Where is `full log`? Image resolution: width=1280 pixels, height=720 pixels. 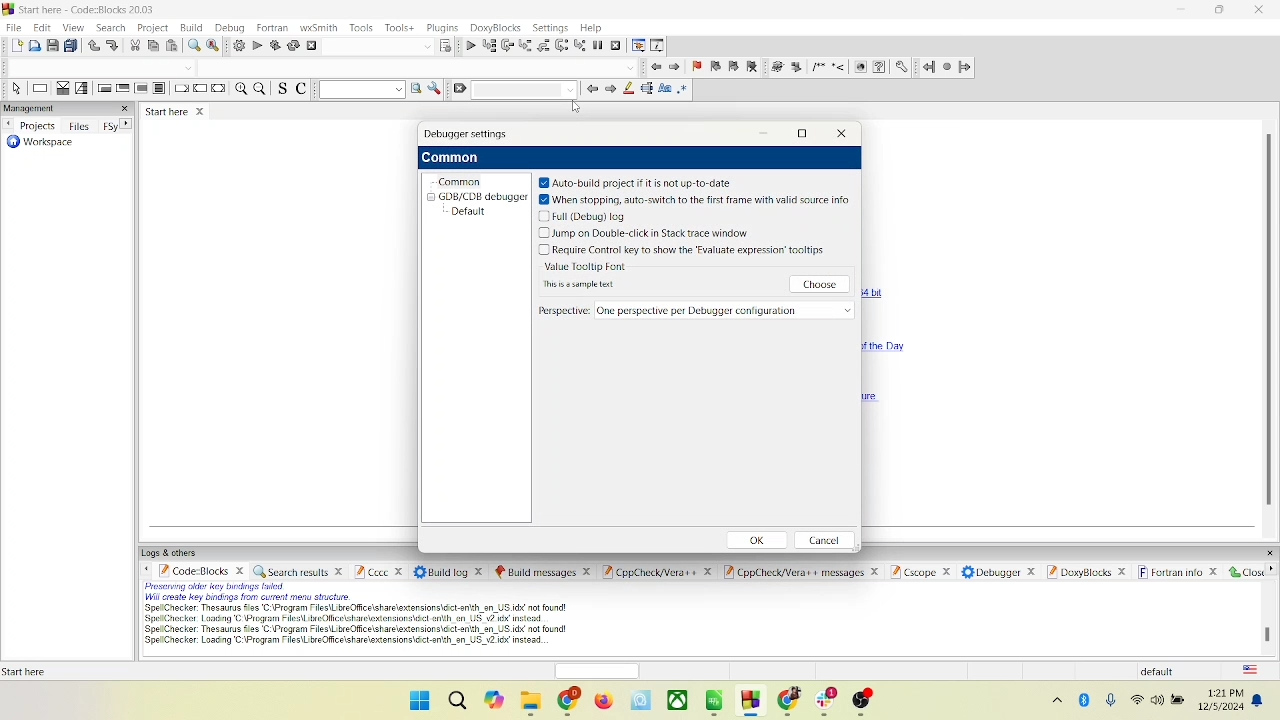 full log is located at coordinates (584, 216).